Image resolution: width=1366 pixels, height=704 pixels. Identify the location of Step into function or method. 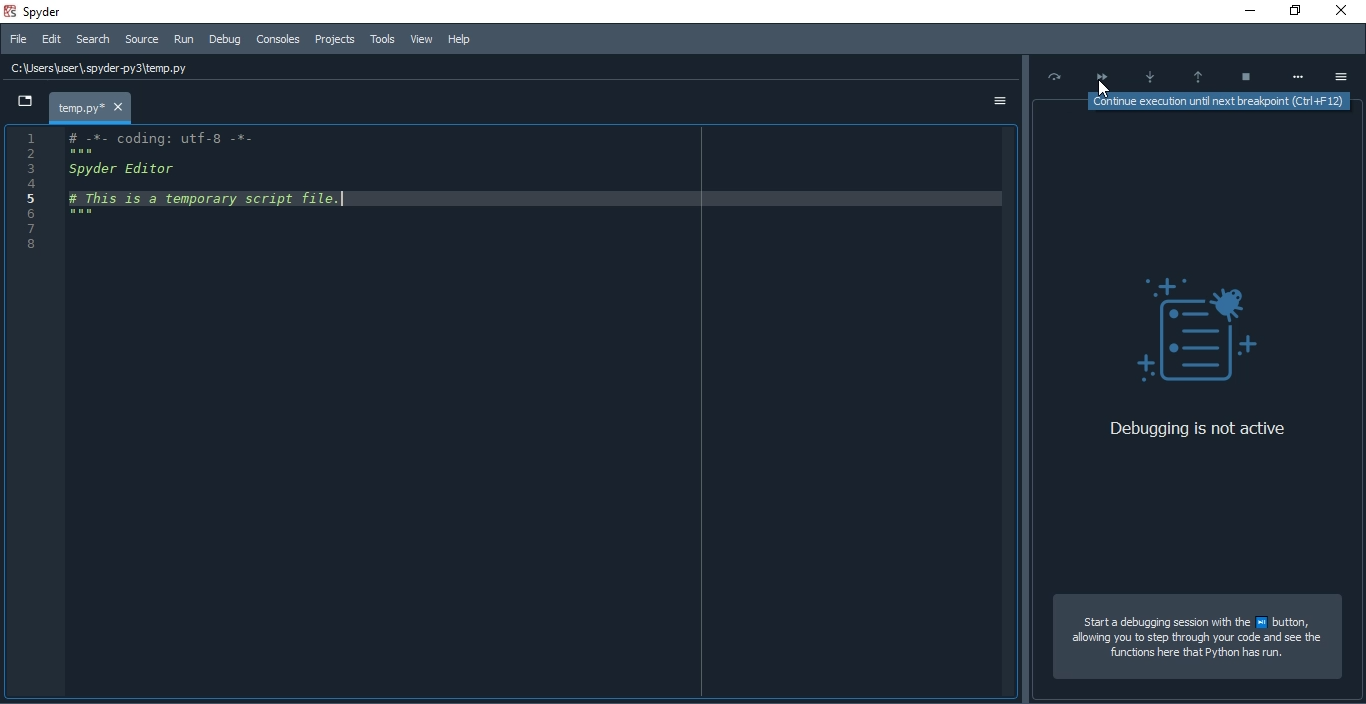
(1152, 73).